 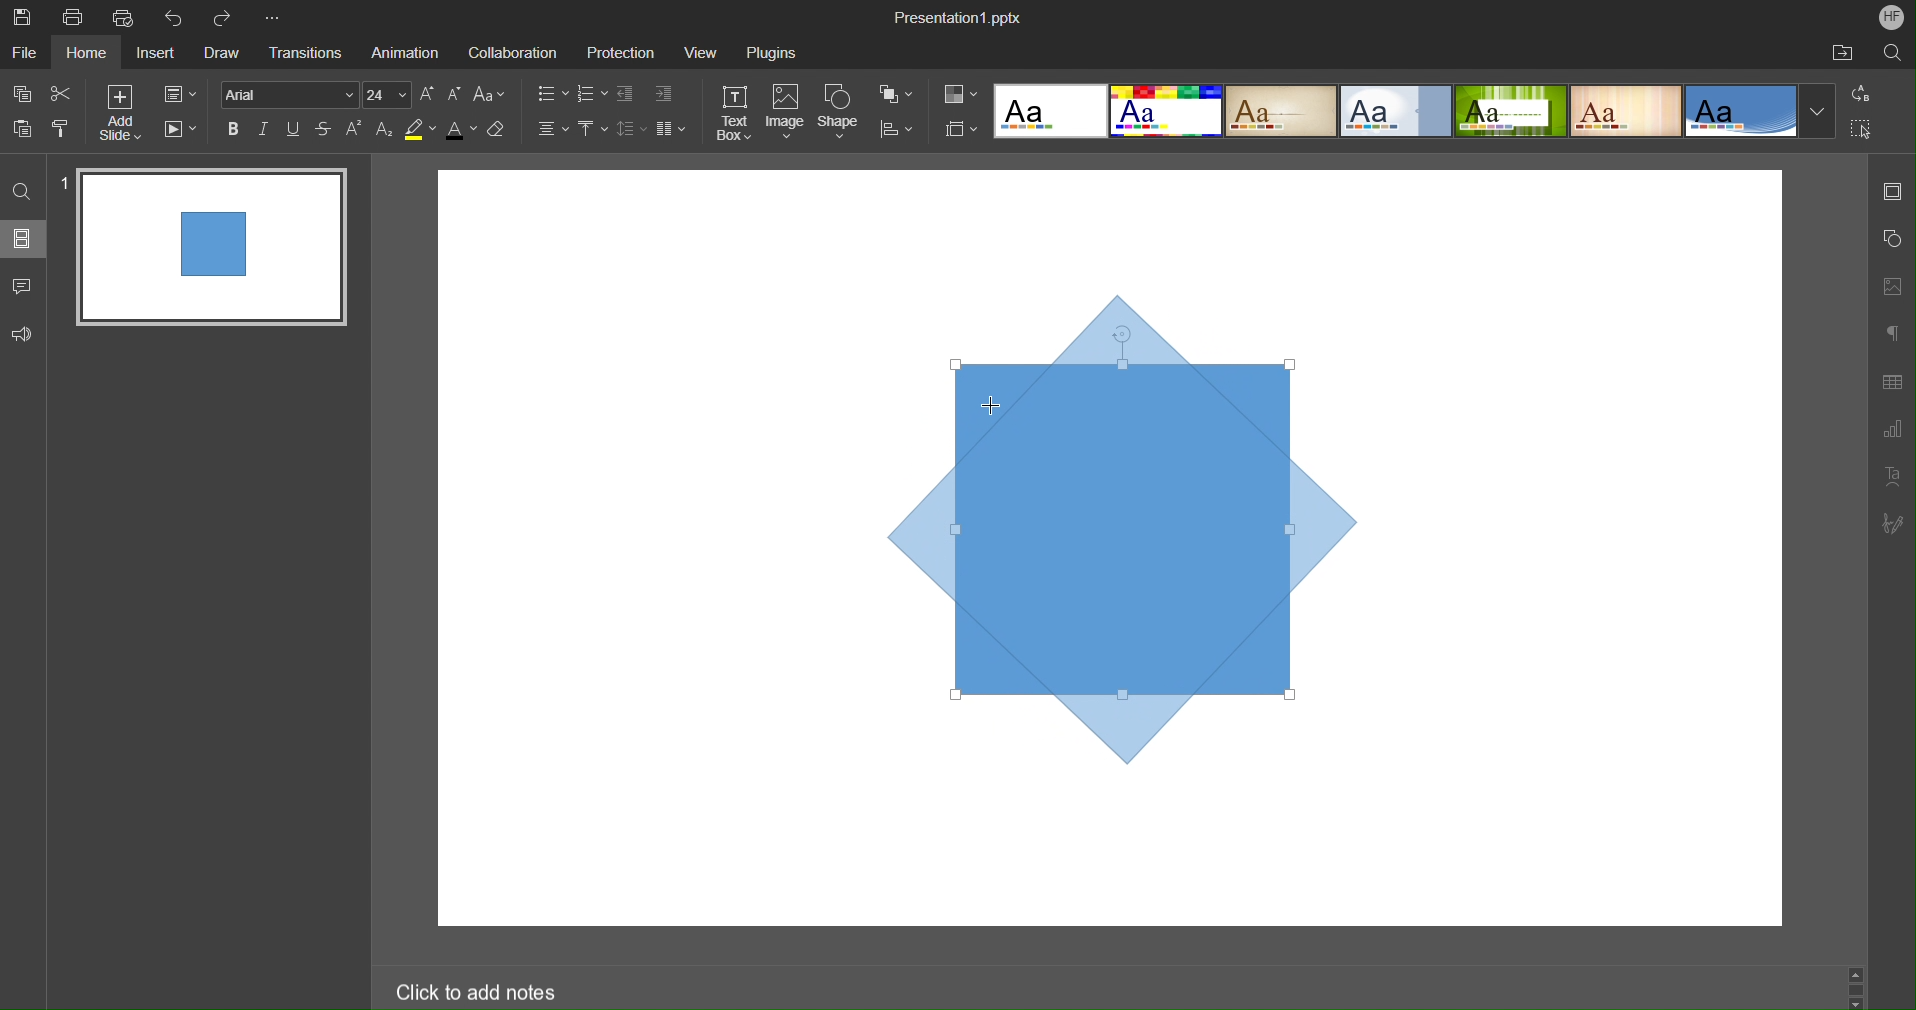 I want to click on Font Case Settings, so click(x=489, y=95).